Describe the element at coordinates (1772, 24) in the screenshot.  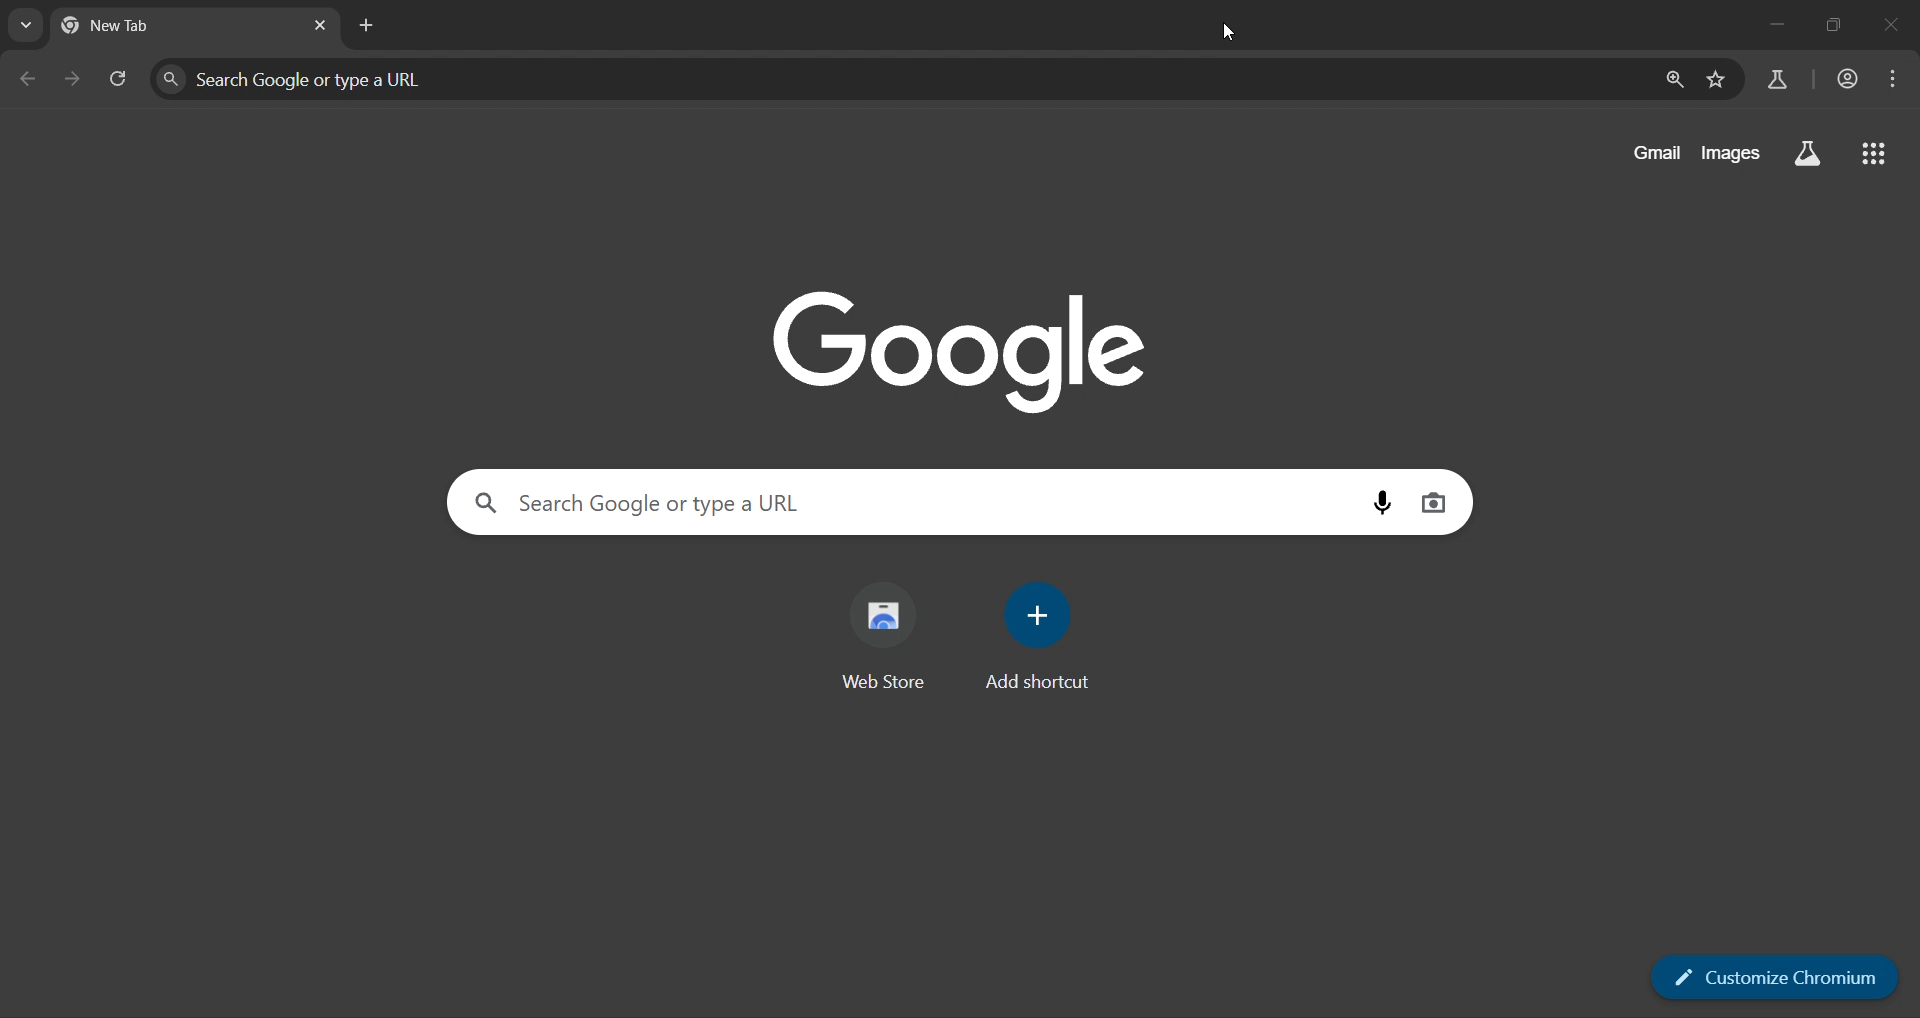
I see `minimize` at that location.